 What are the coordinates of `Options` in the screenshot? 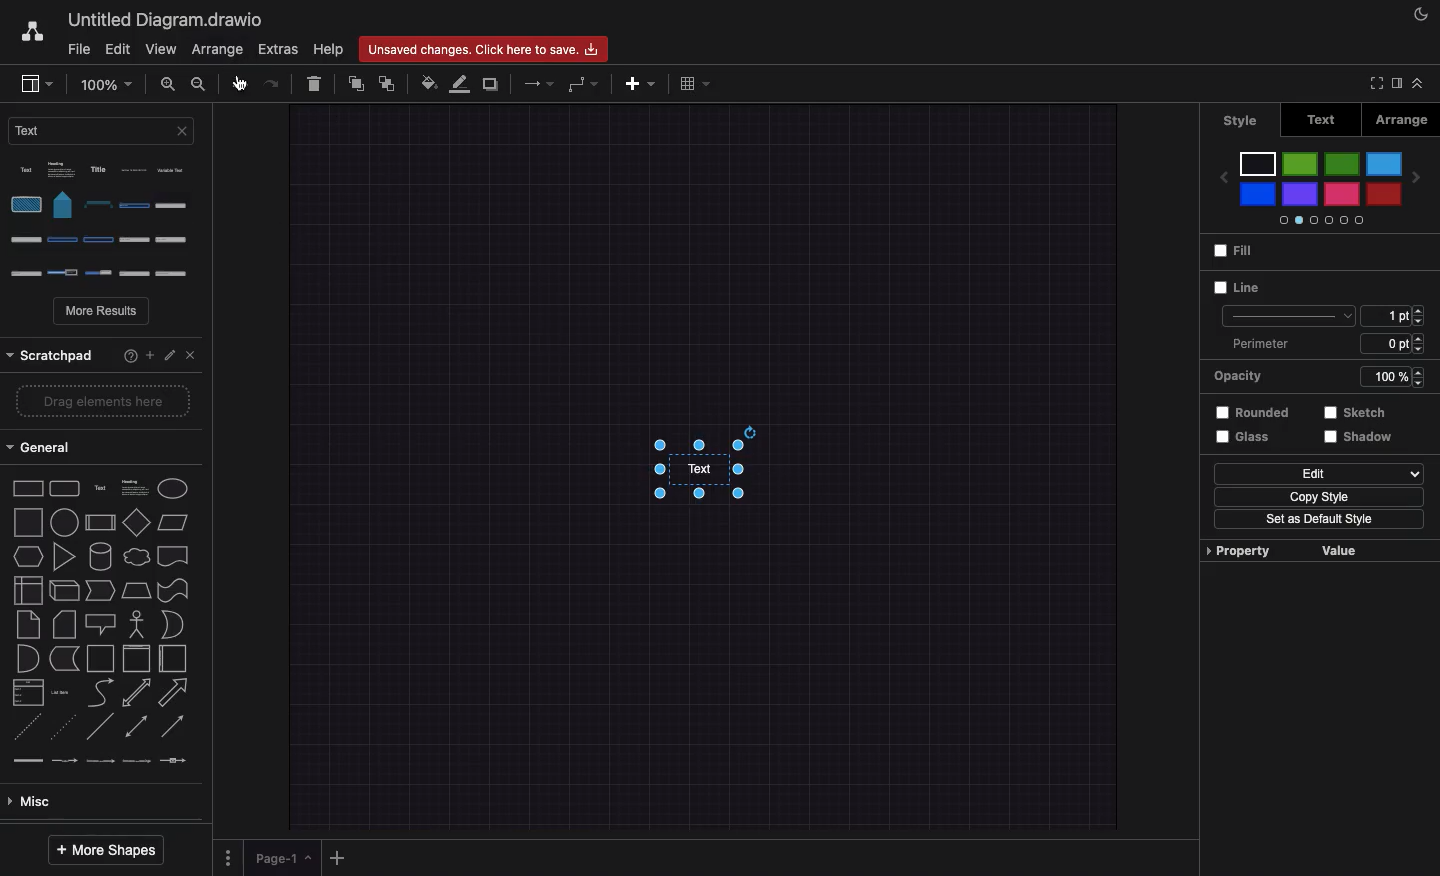 It's located at (227, 855).